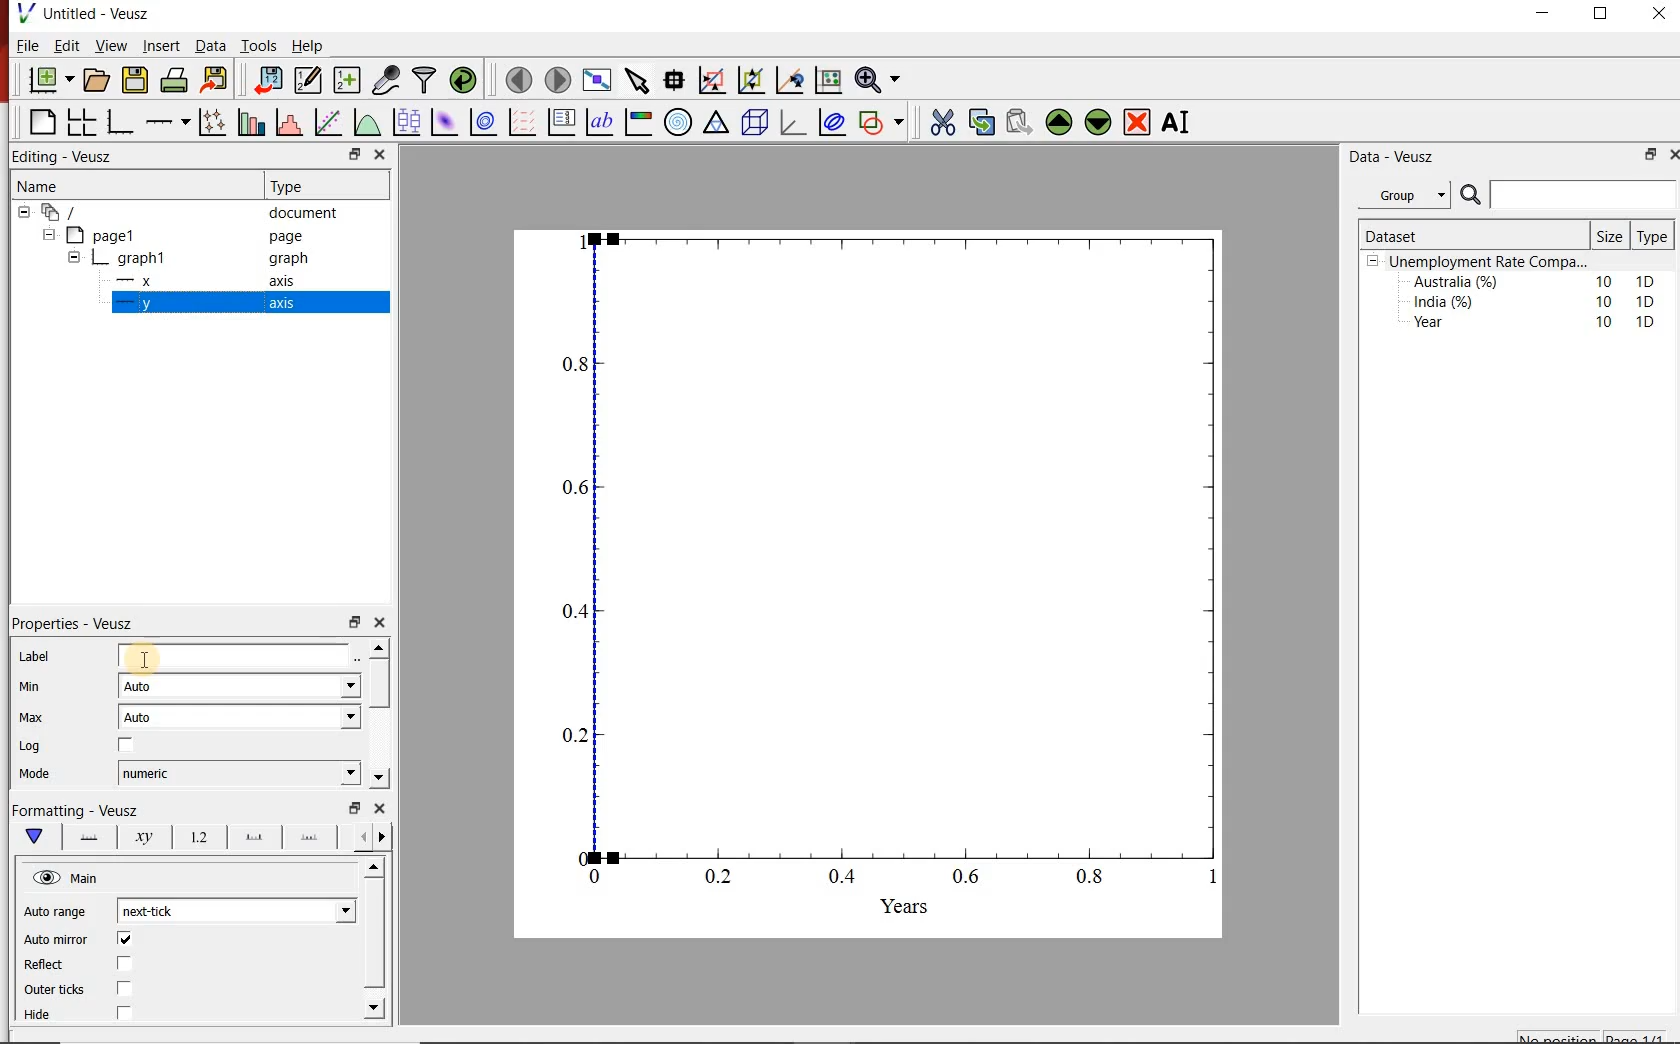 This screenshot has width=1680, height=1044. What do you see at coordinates (679, 123) in the screenshot?
I see `polar graph` at bounding box center [679, 123].